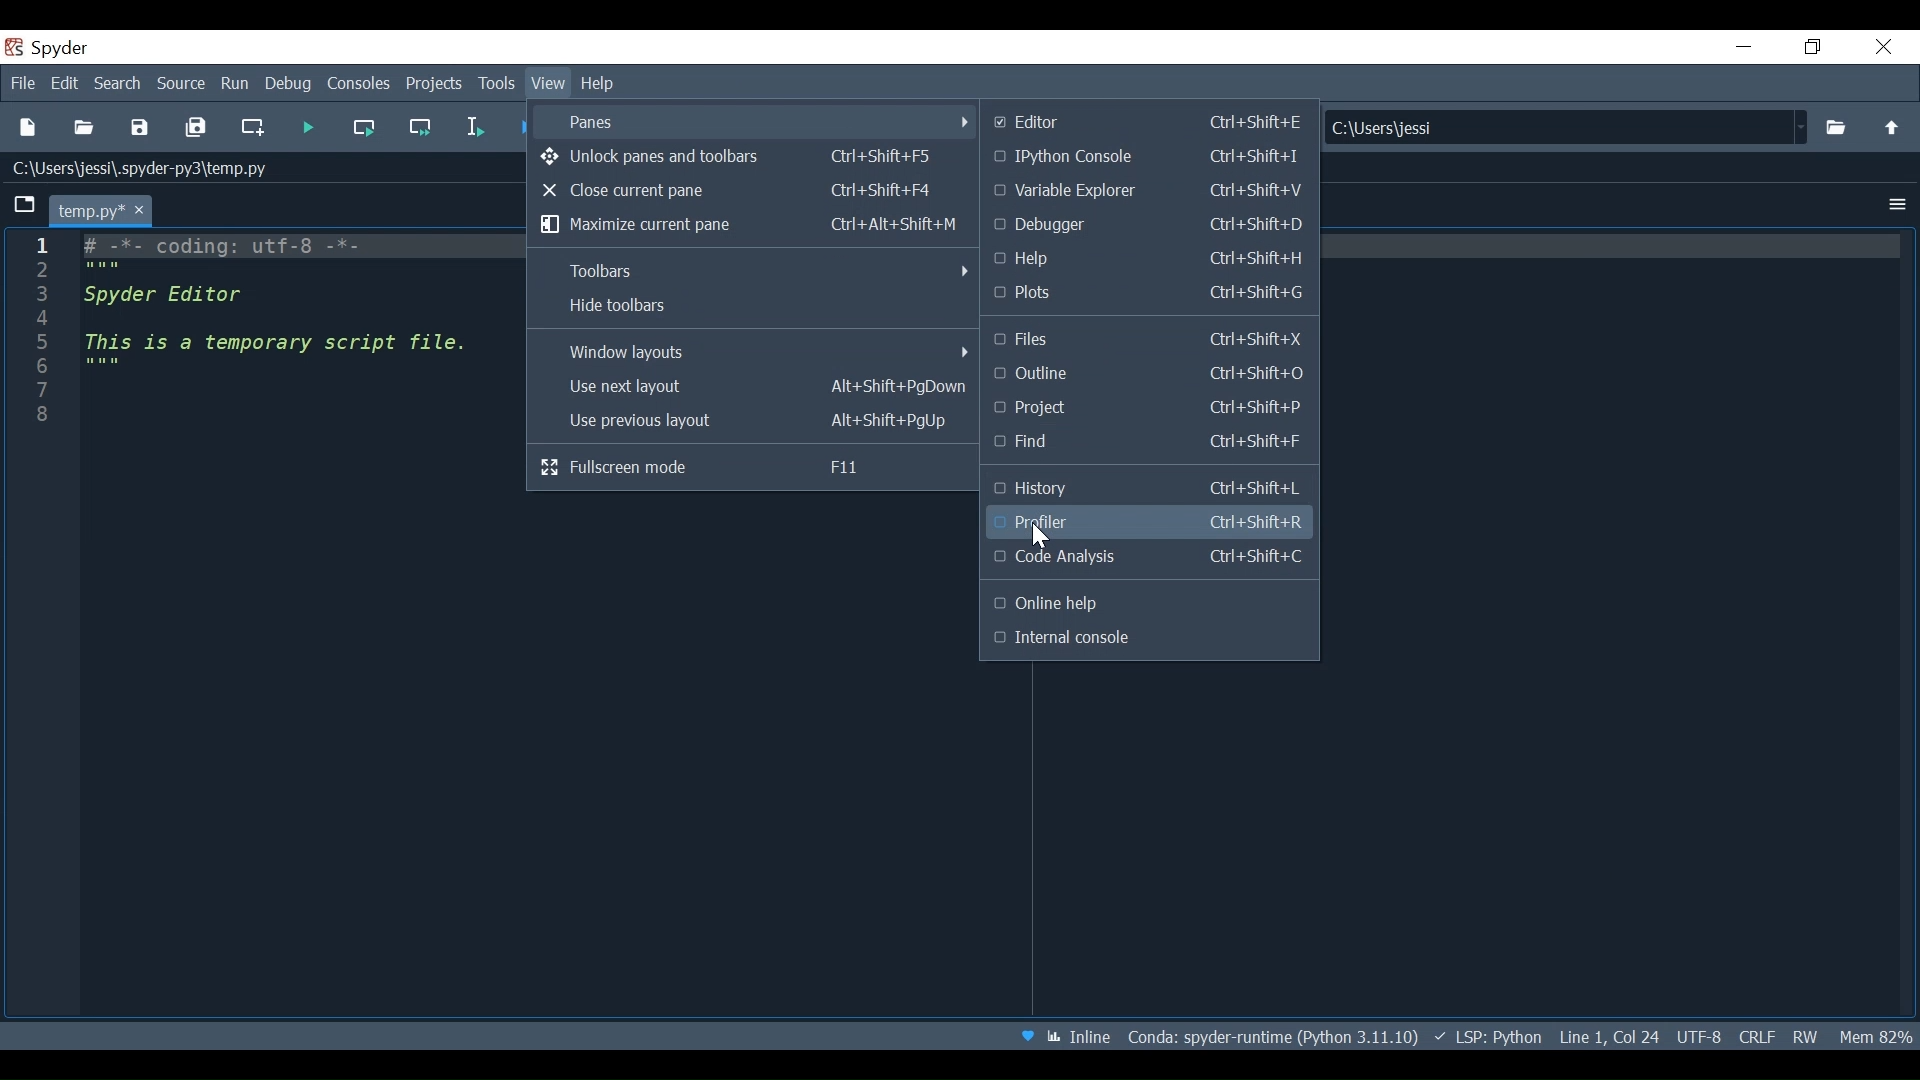 The height and width of the screenshot is (1080, 1920). What do you see at coordinates (99, 208) in the screenshot?
I see `Current tab` at bounding box center [99, 208].